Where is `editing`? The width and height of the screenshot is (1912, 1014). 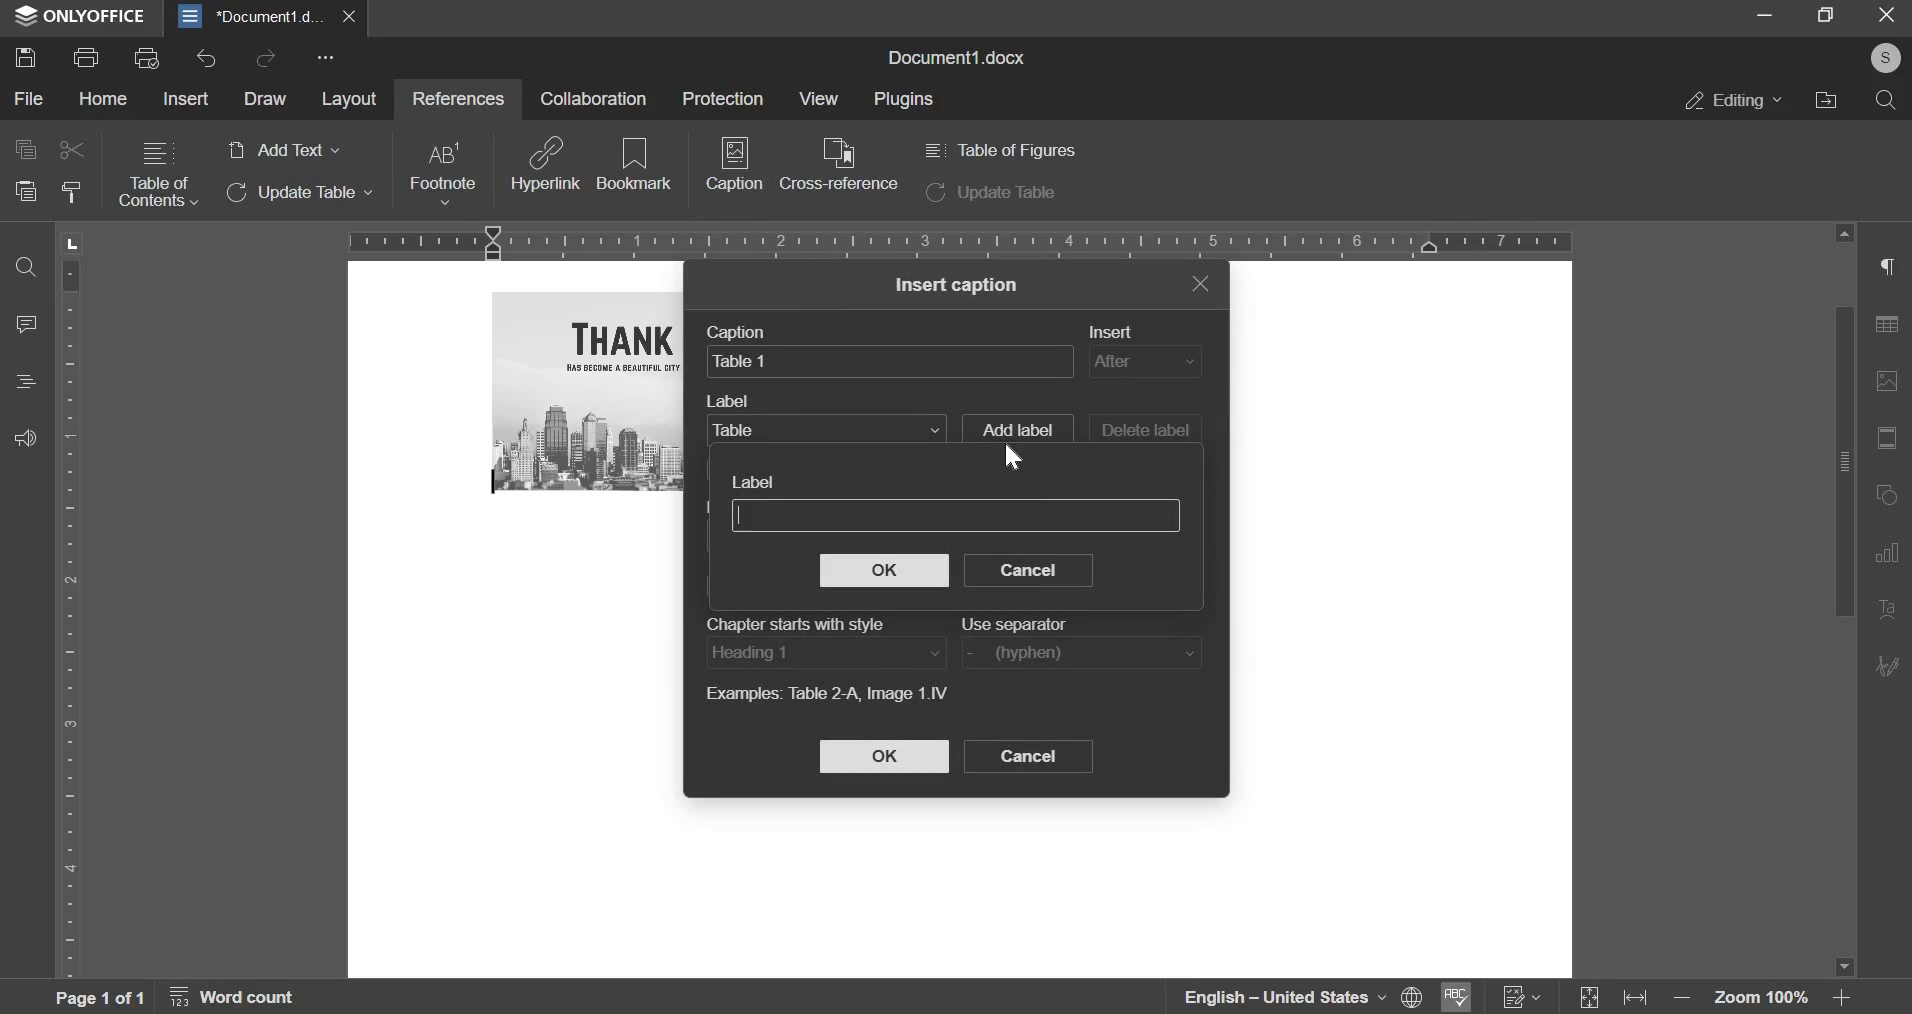 editing is located at coordinates (1734, 100).